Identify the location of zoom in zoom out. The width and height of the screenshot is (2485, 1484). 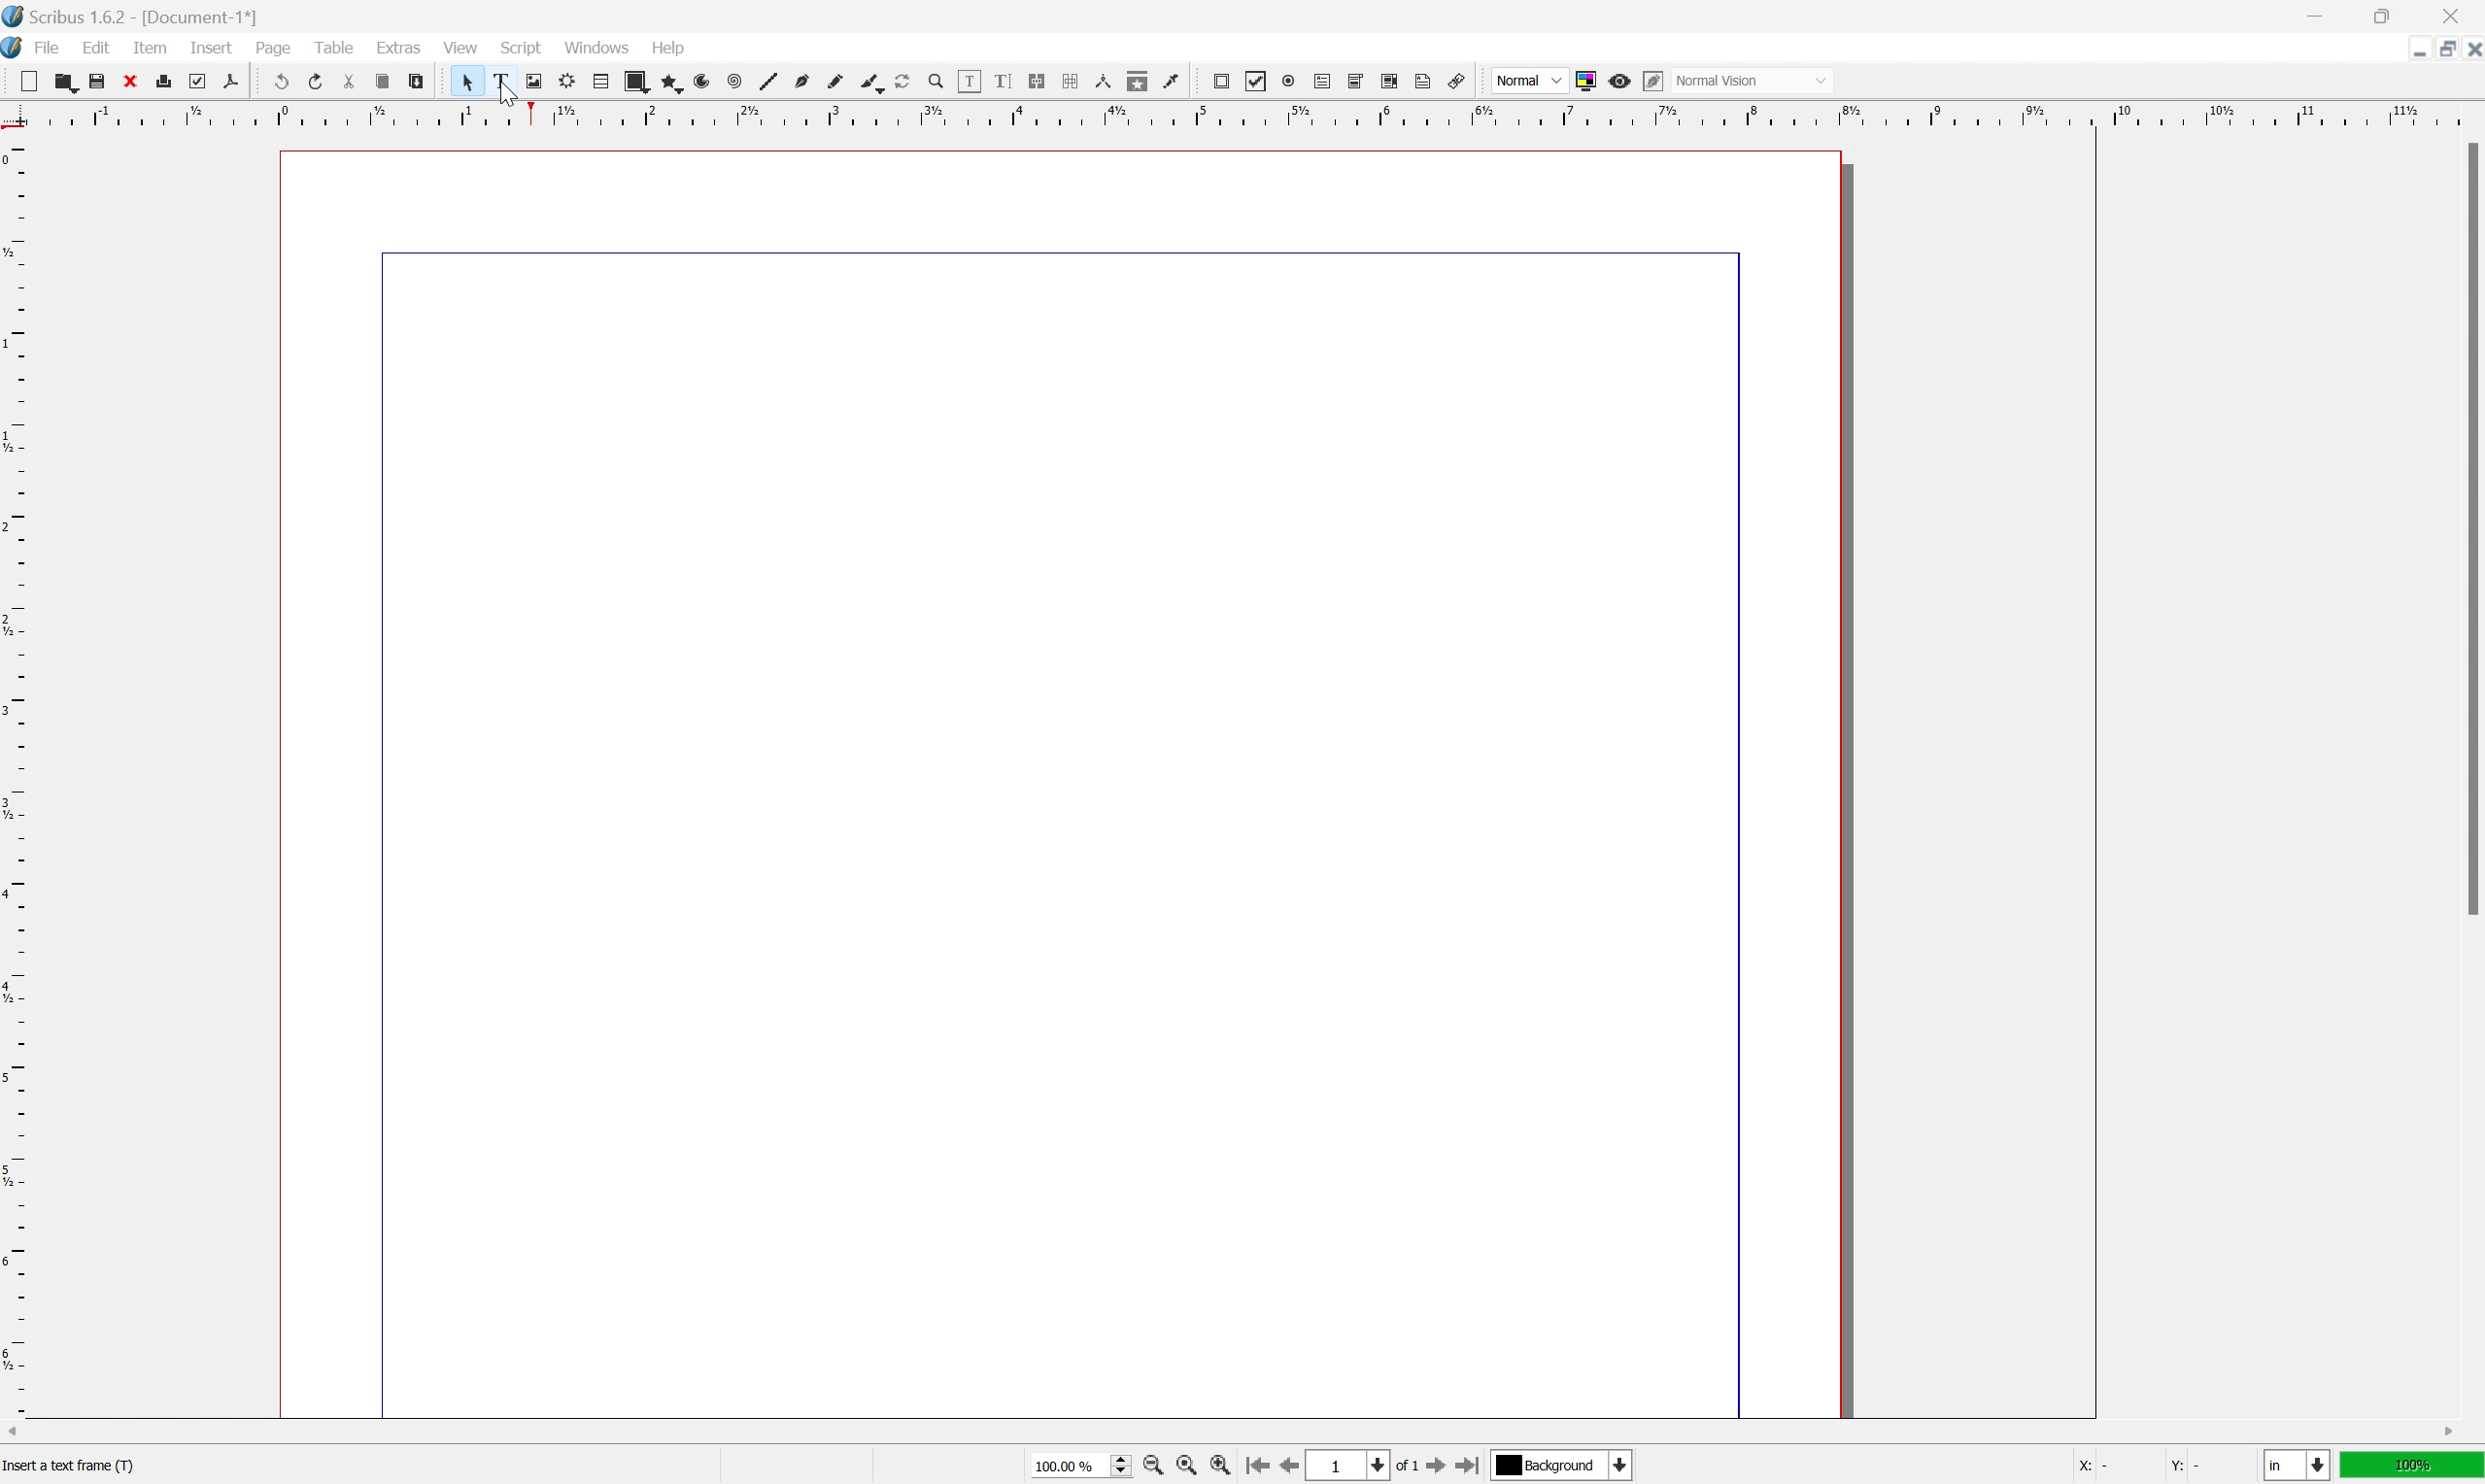
(934, 82).